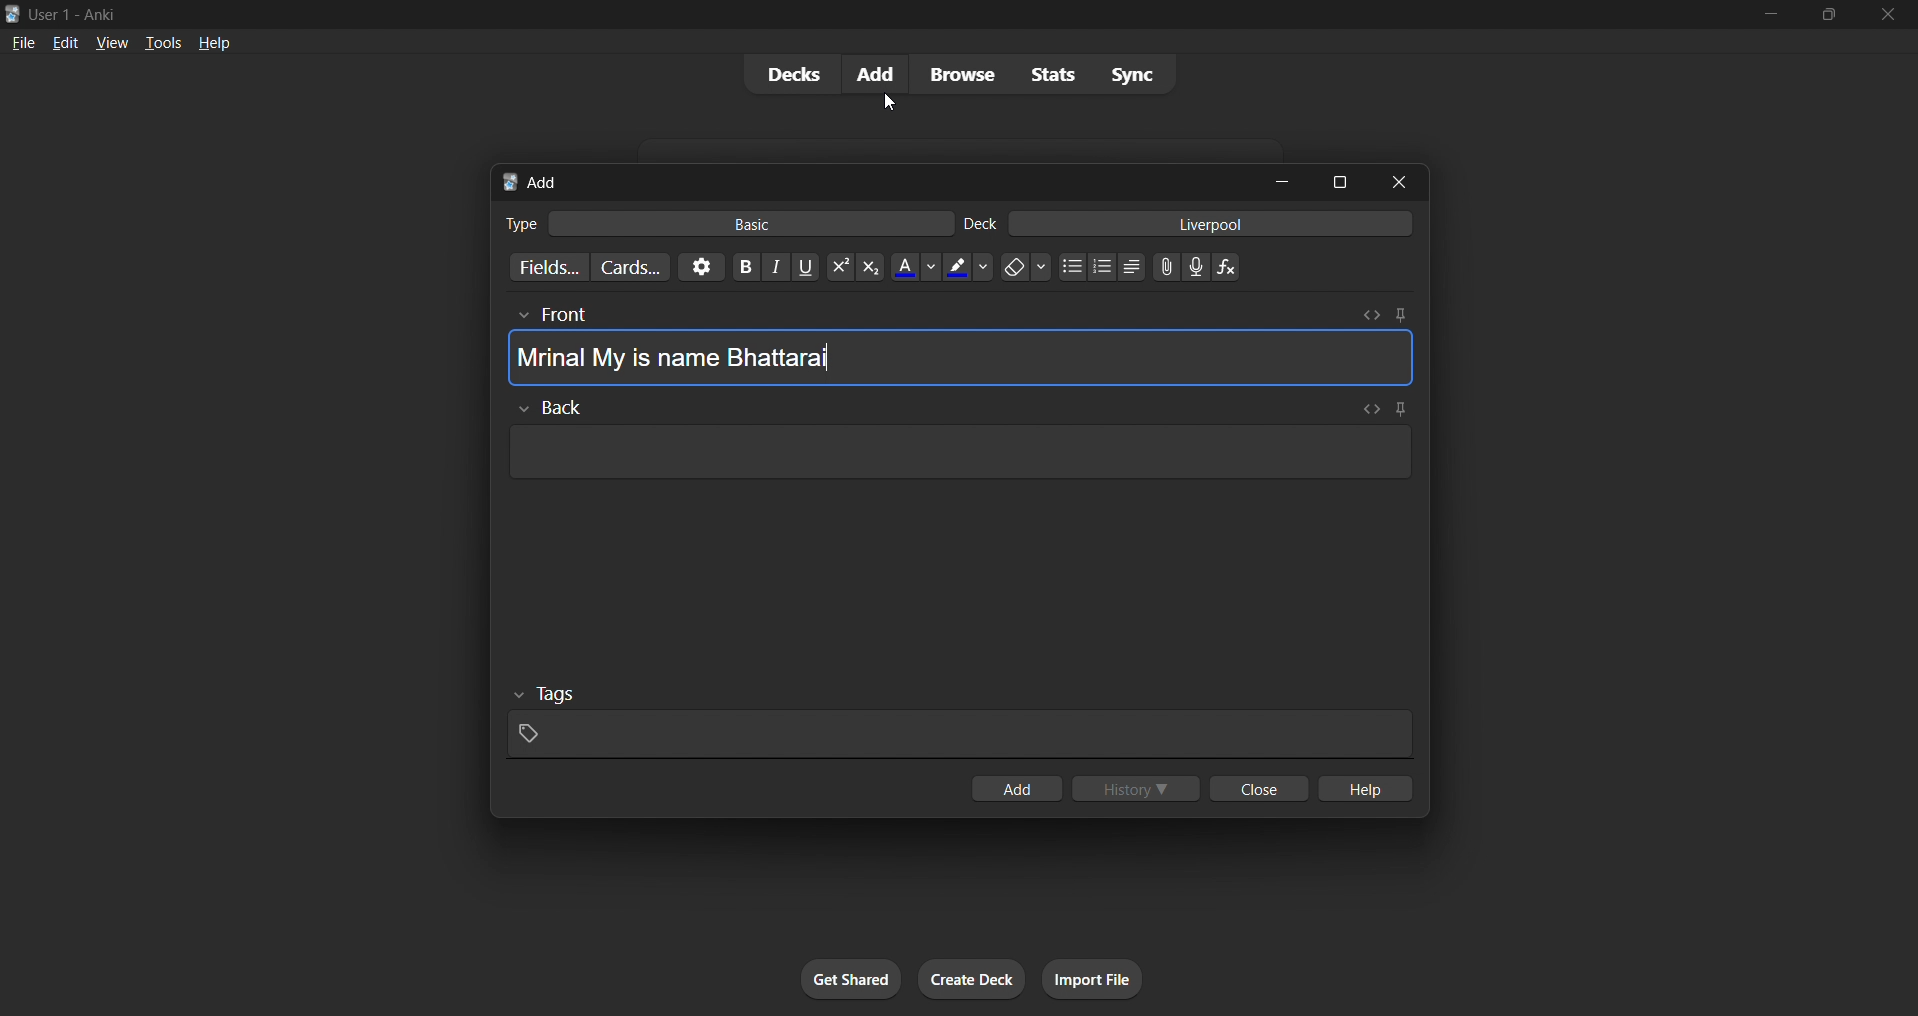  Describe the element at coordinates (1132, 784) in the screenshot. I see `history` at that location.